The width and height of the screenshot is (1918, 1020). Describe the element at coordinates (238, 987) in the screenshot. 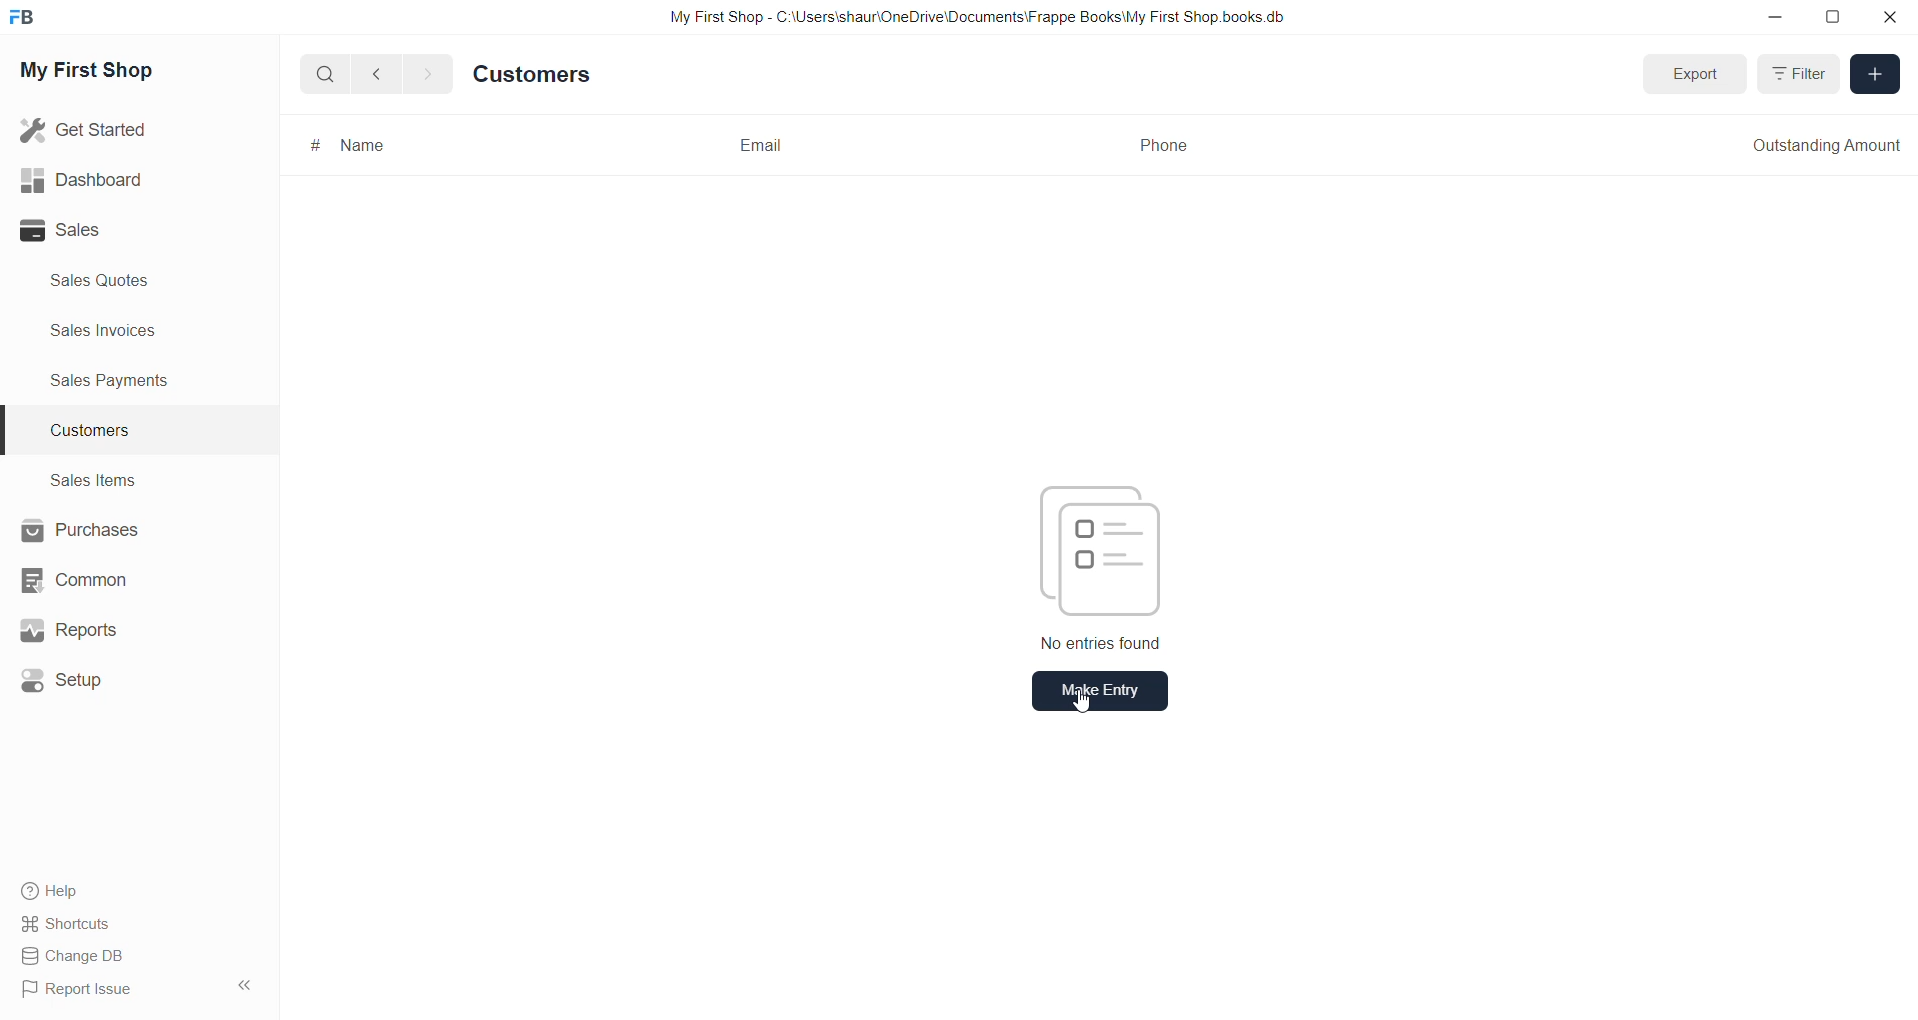

I see `hide sidebar` at that location.